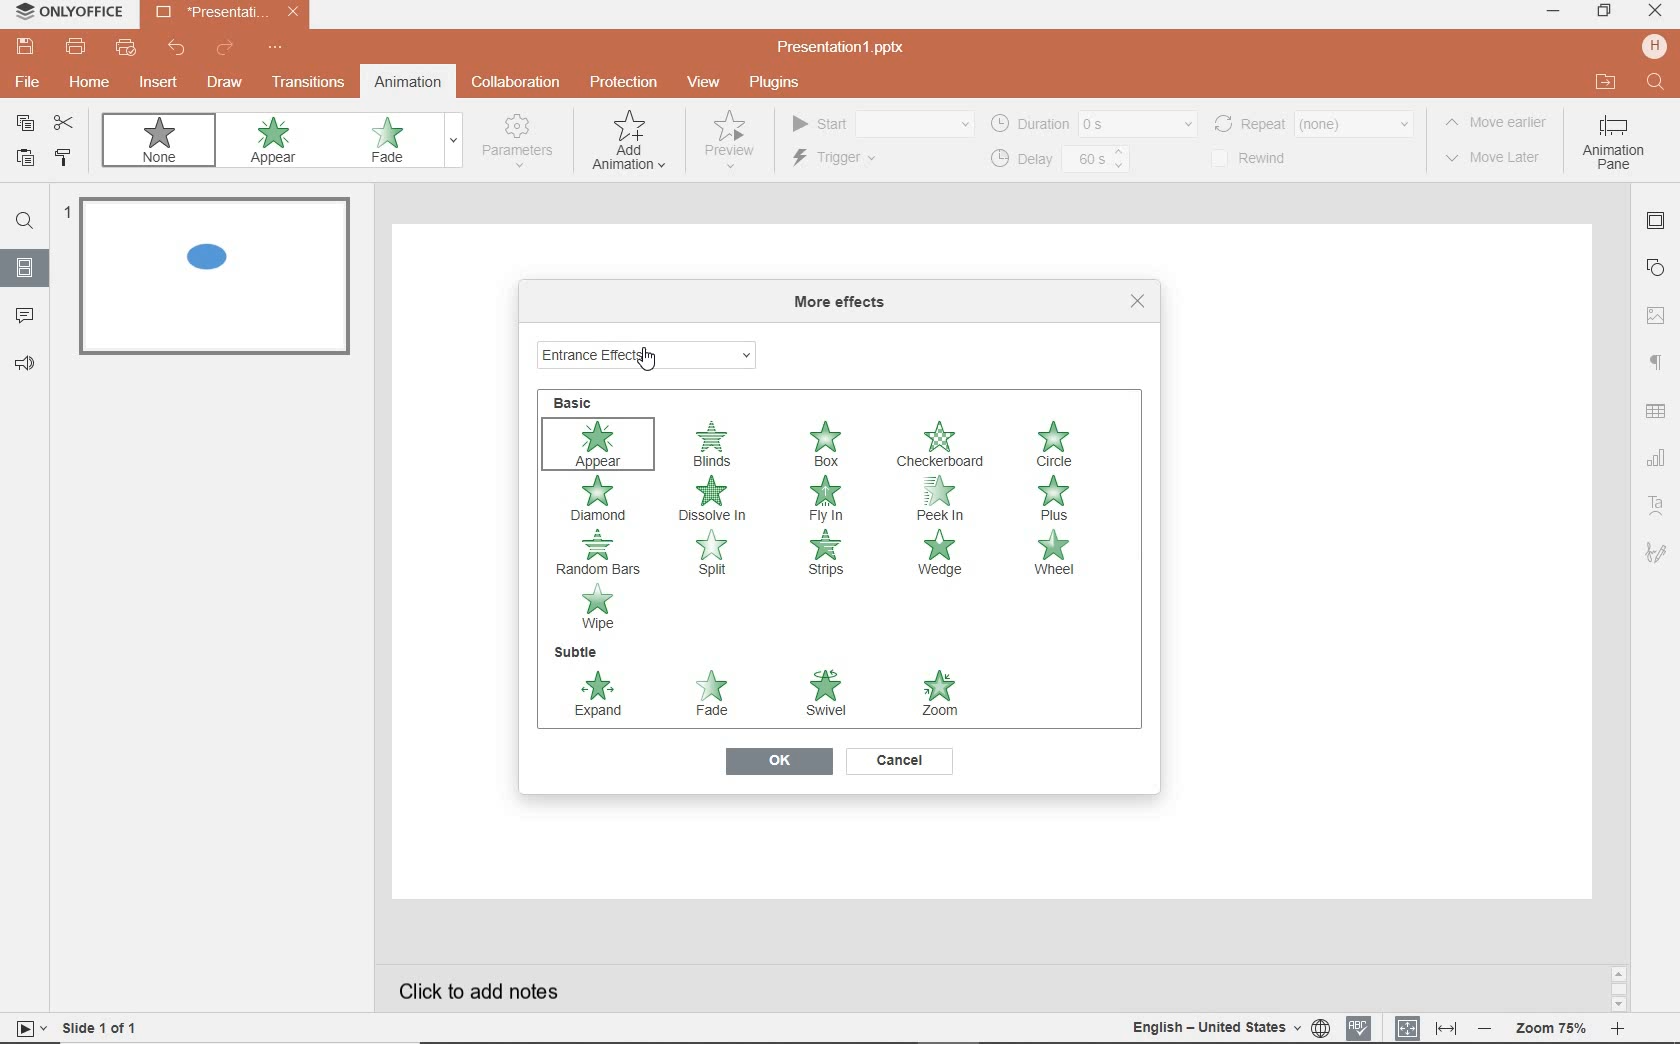 The image size is (1680, 1044). Describe the element at coordinates (228, 14) in the screenshot. I see `file name` at that location.